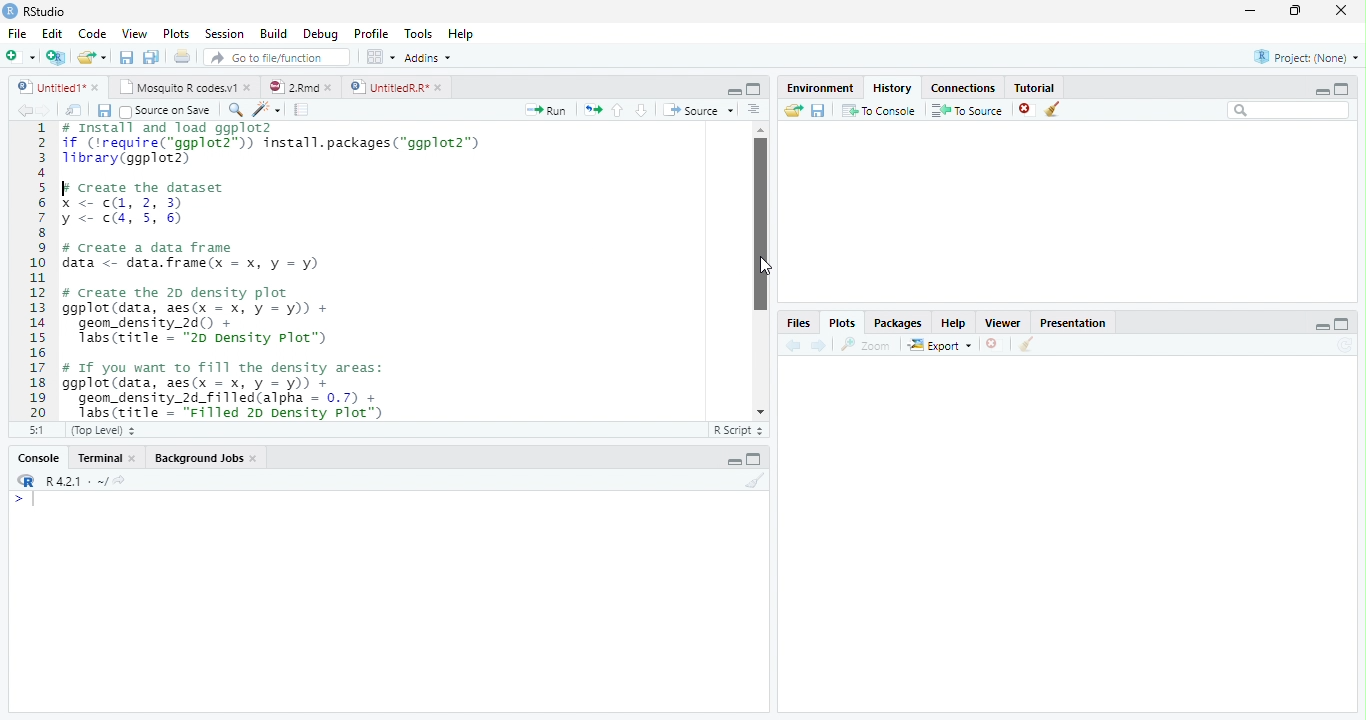 The height and width of the screenshot is (720, 1366). Describe the element at coordinates (1344, 323) in the screenshot. I see `maximize` at that location.